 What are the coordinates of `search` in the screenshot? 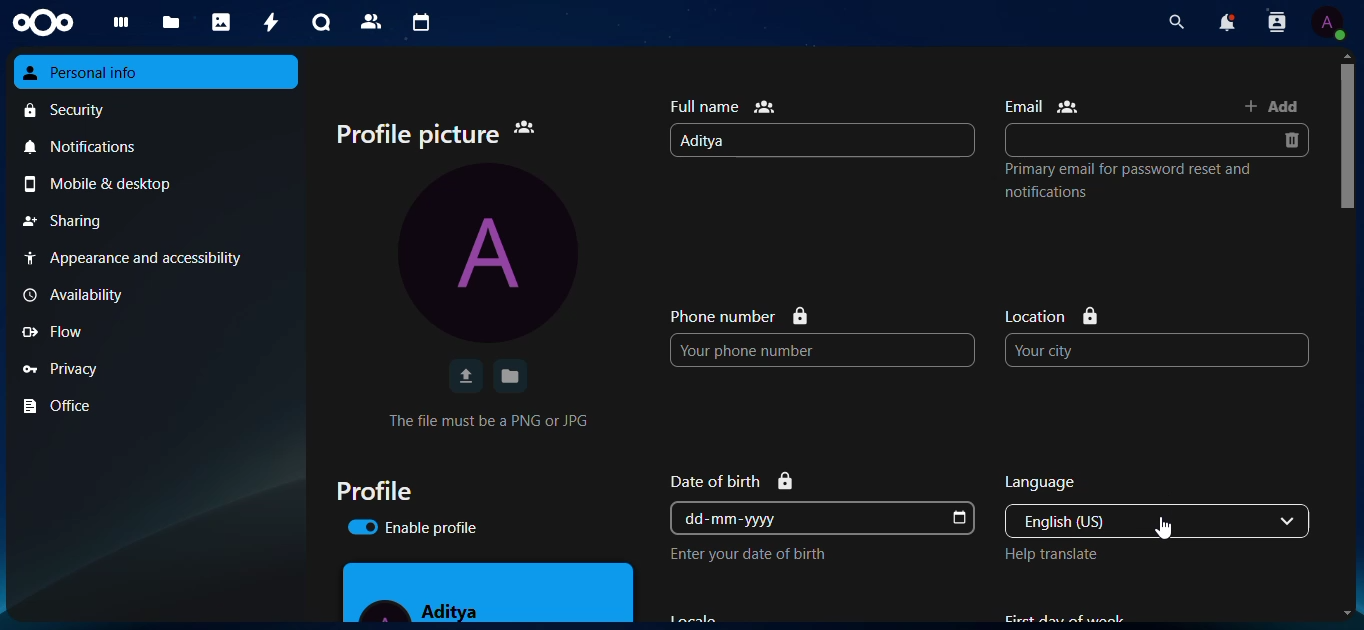 It's located at (1171, 22).